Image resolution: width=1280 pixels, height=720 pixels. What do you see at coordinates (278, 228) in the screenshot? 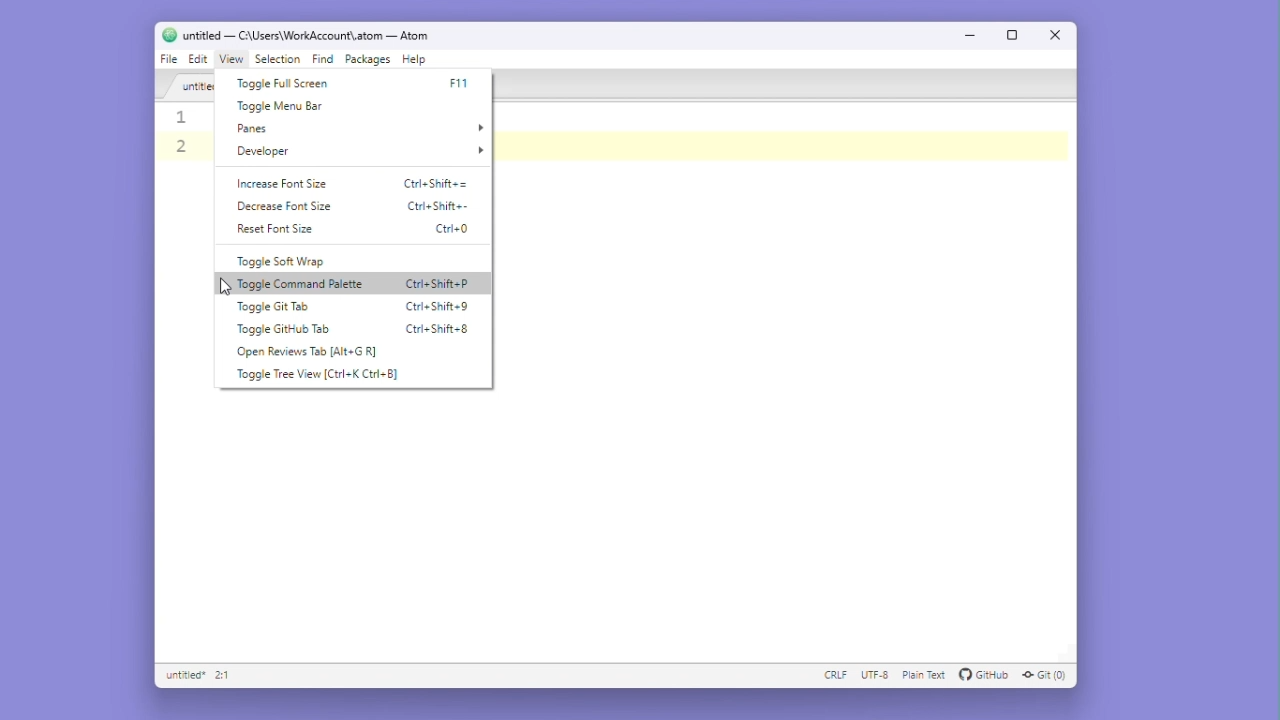
I see `Reset font size` at bounding box center [278, 228].